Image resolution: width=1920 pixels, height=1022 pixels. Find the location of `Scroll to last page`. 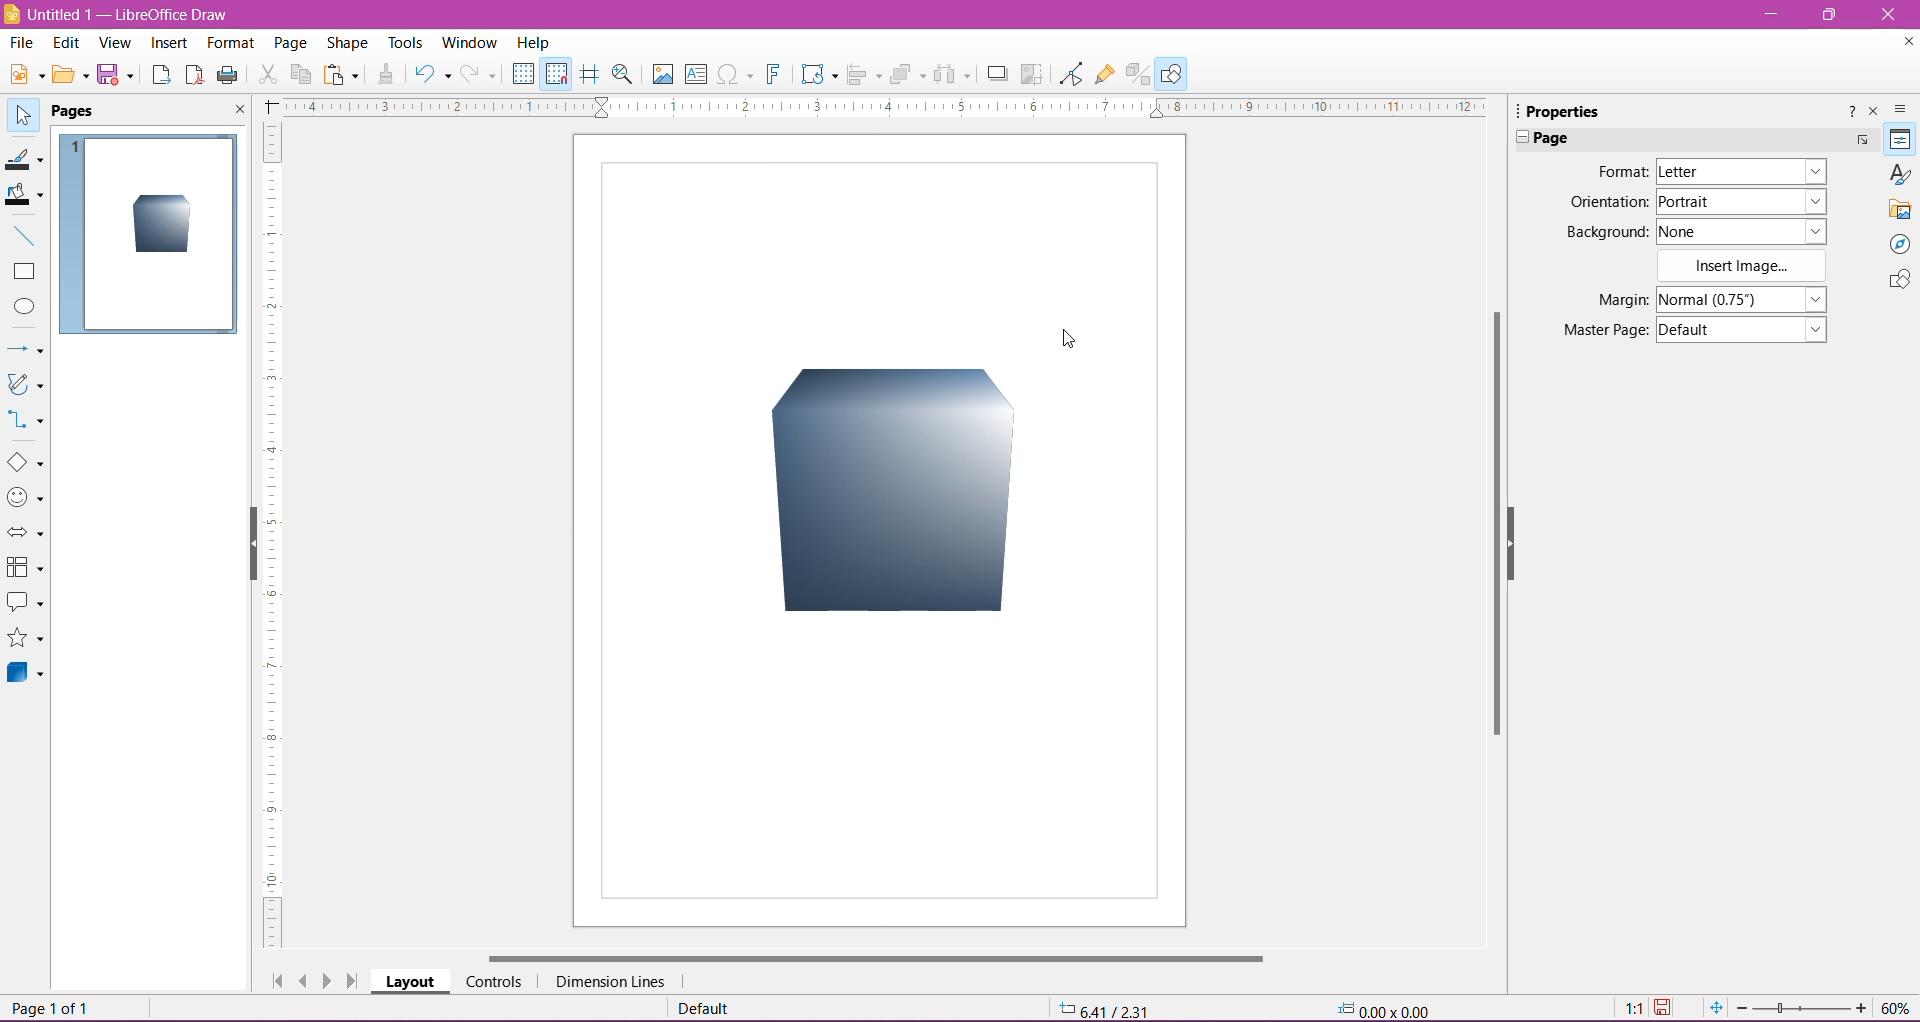

Scroll to last page is located at coordinates (354, 982).